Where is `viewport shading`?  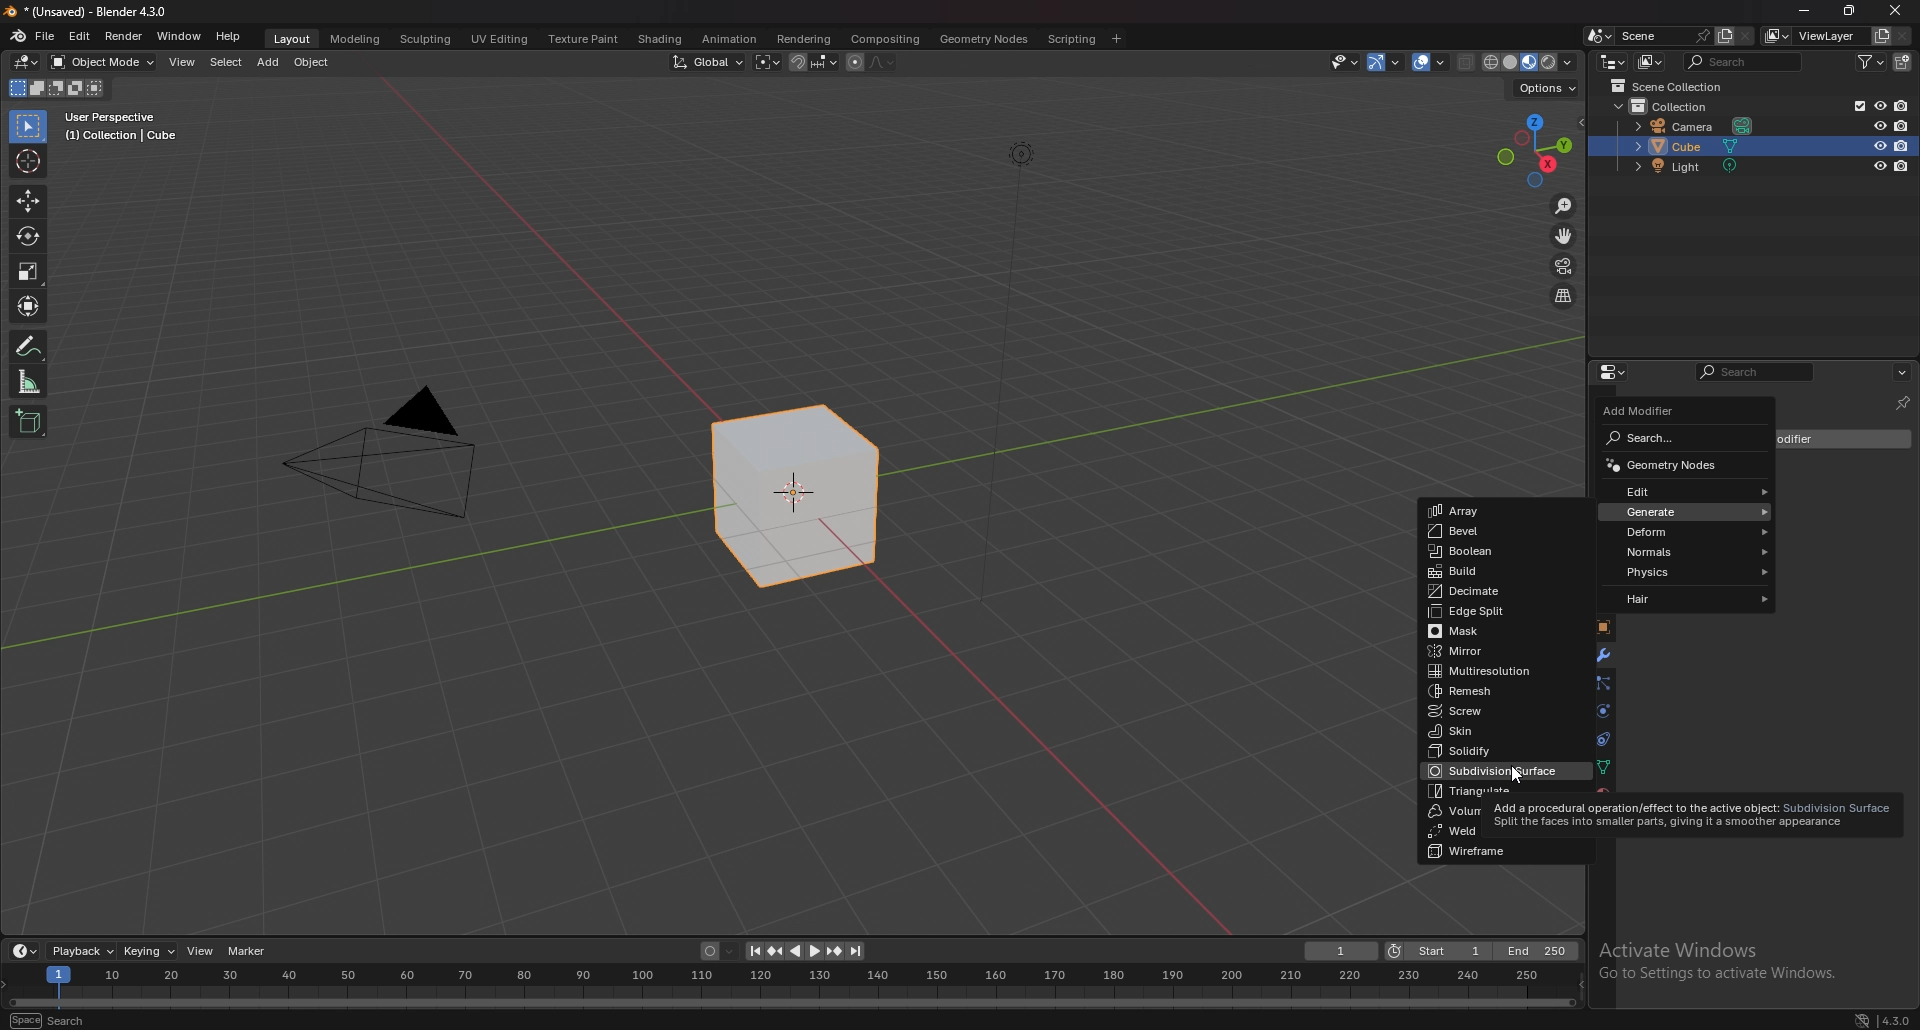 viewport shading is located at coordinates (1530, 61).